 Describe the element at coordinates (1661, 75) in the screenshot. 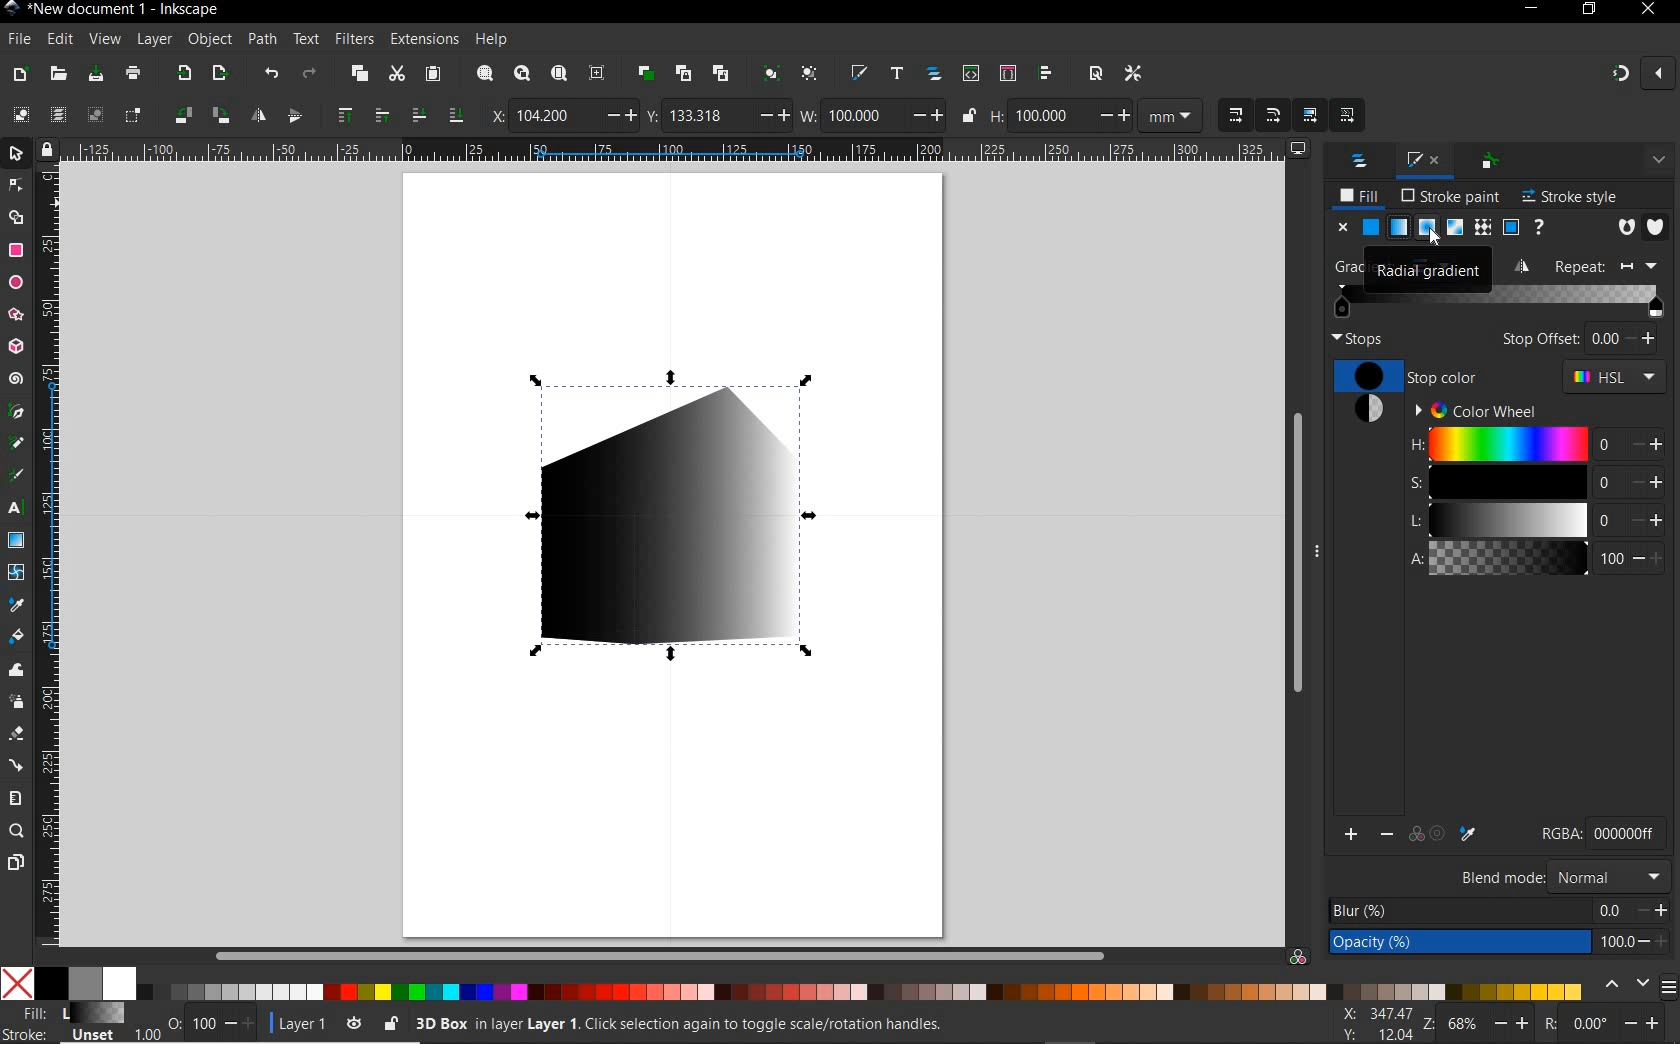

I see `close` at that location.